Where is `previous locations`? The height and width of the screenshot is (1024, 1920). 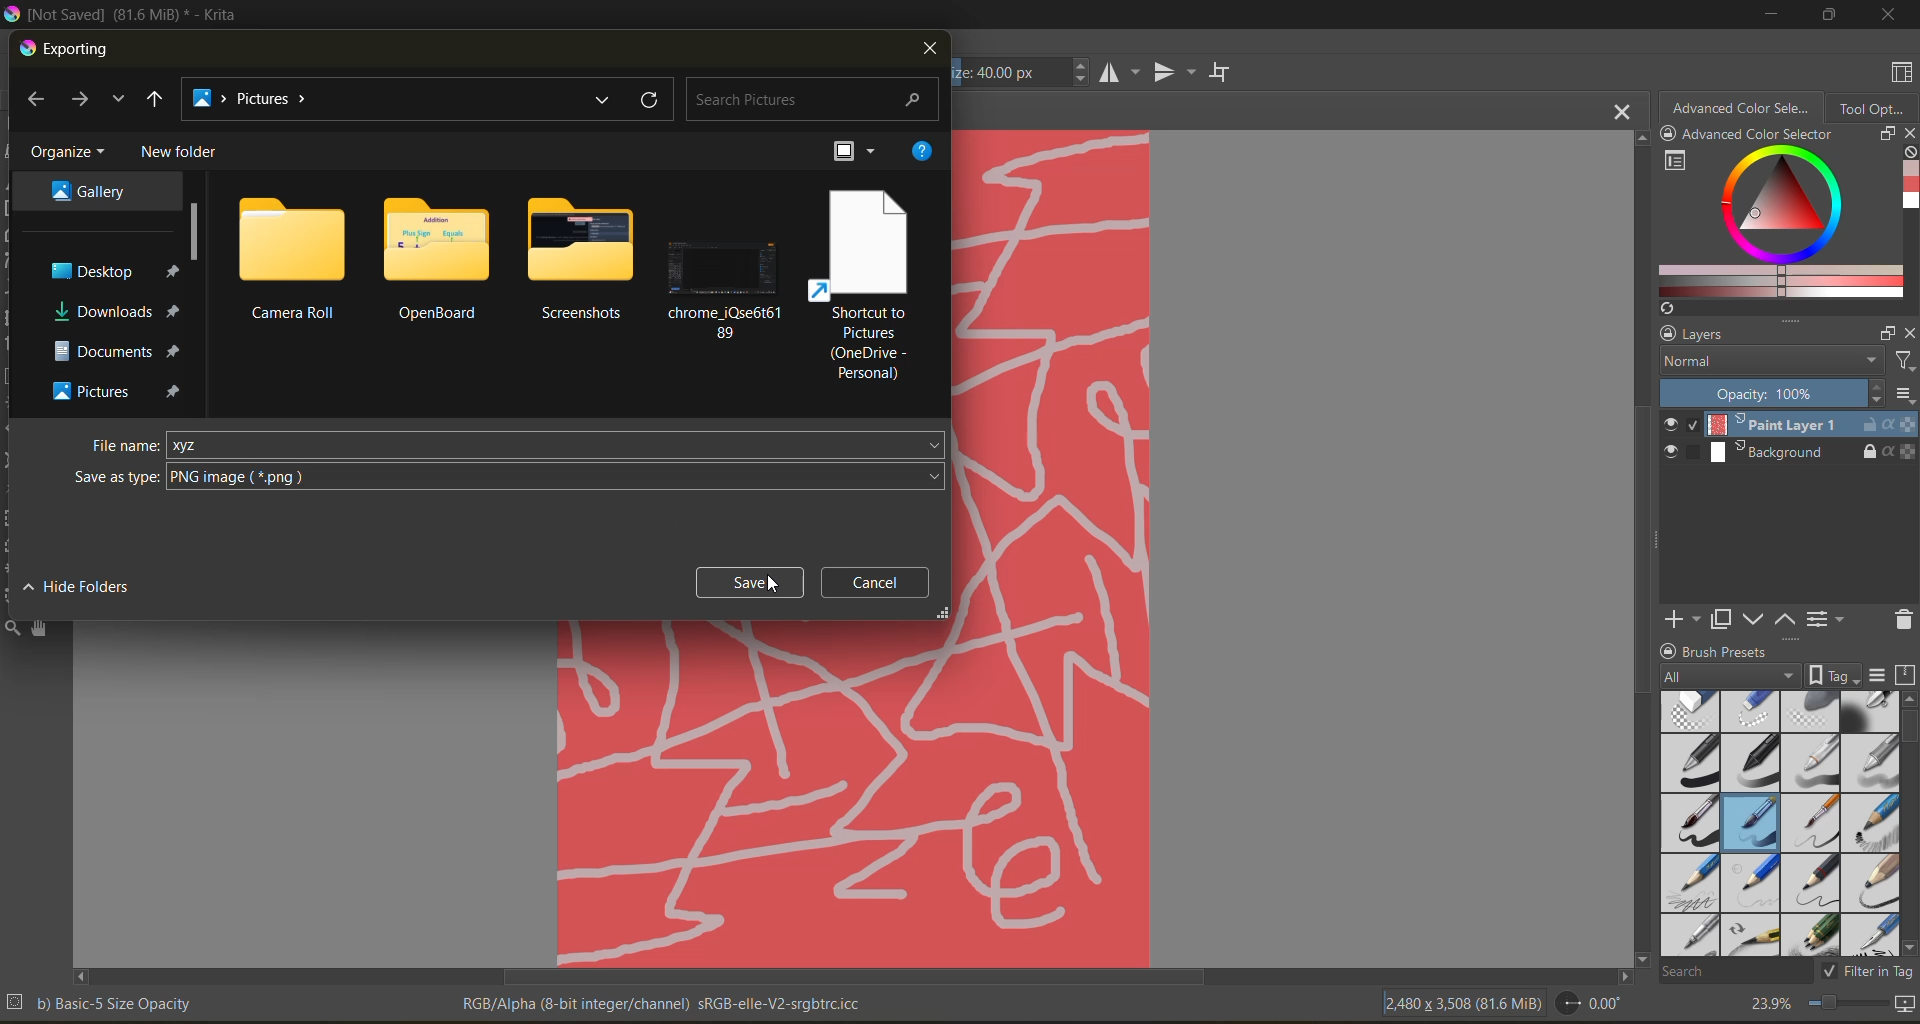
previous locations is located at coordinates (605, 99).